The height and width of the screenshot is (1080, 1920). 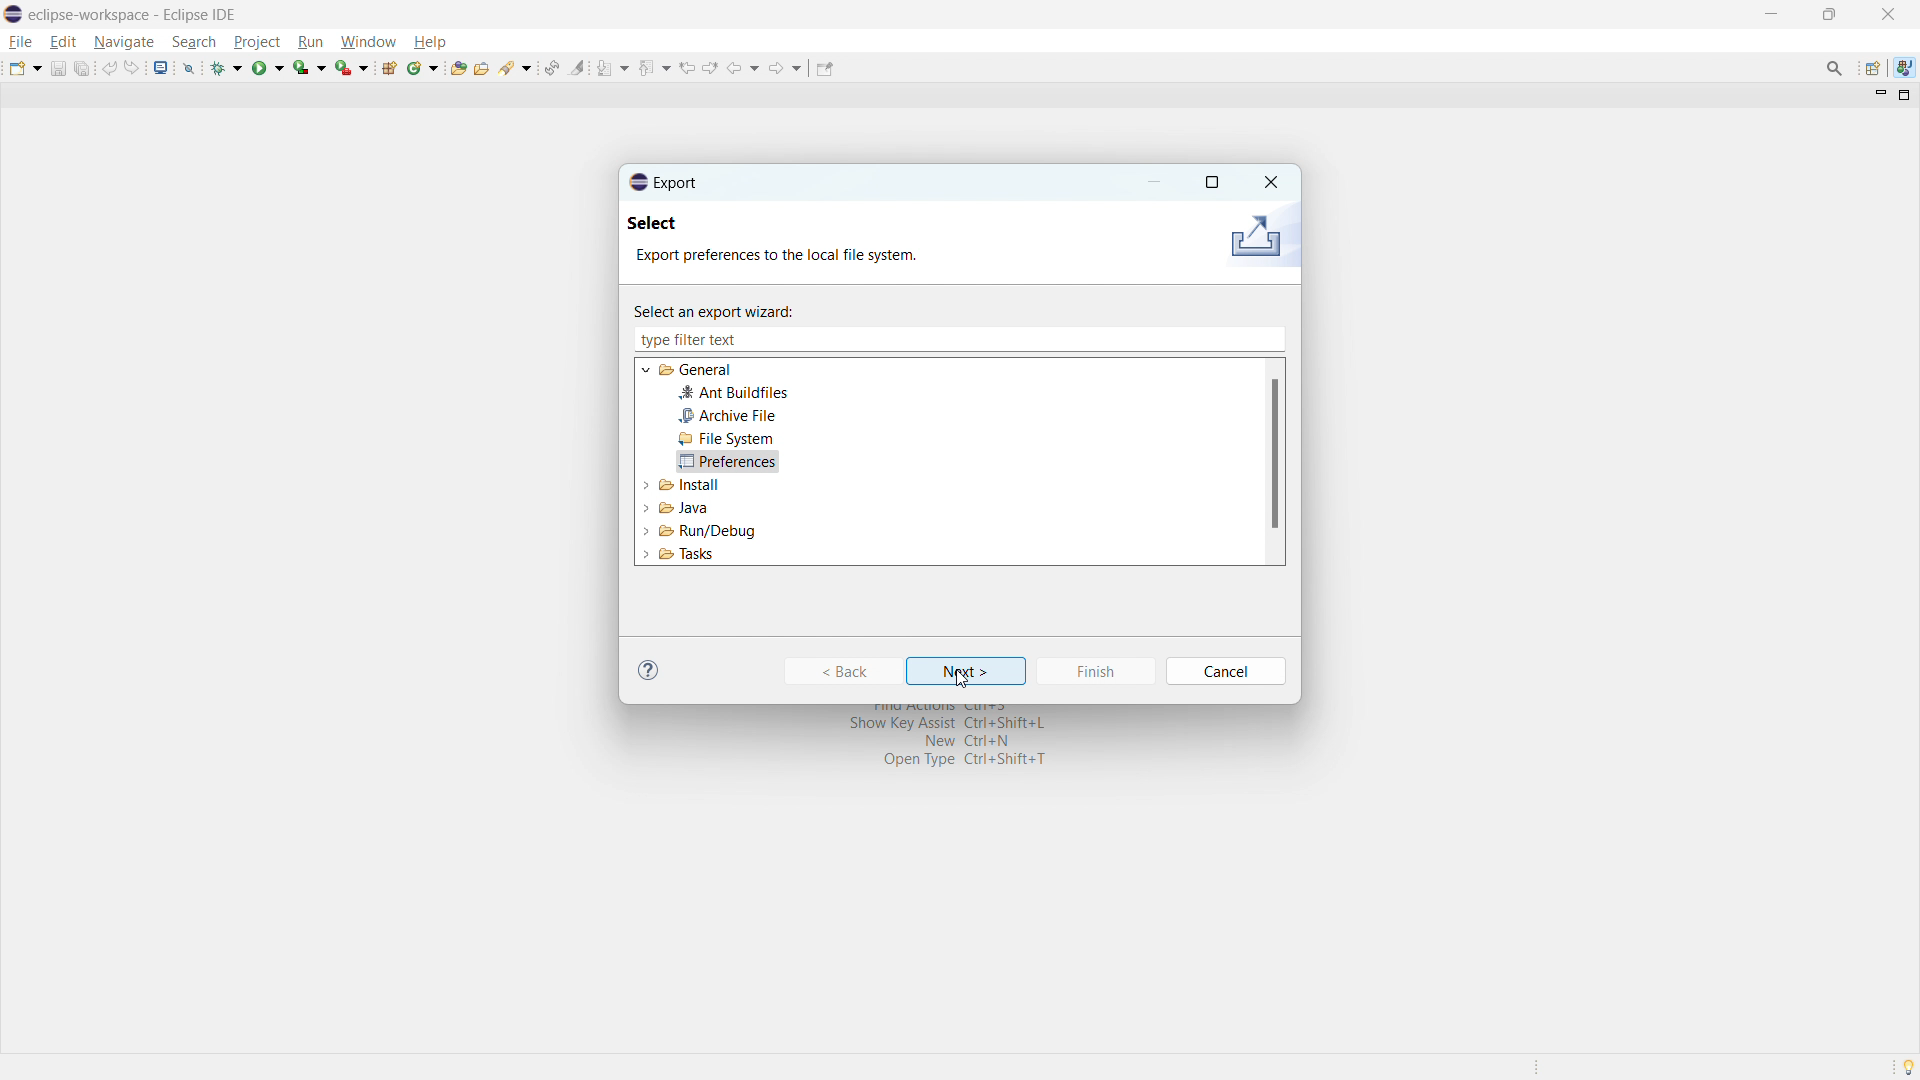 What do you see at coordinates (268, 69) in the screenshot?
I see `run` at bounding box center [268, 69].